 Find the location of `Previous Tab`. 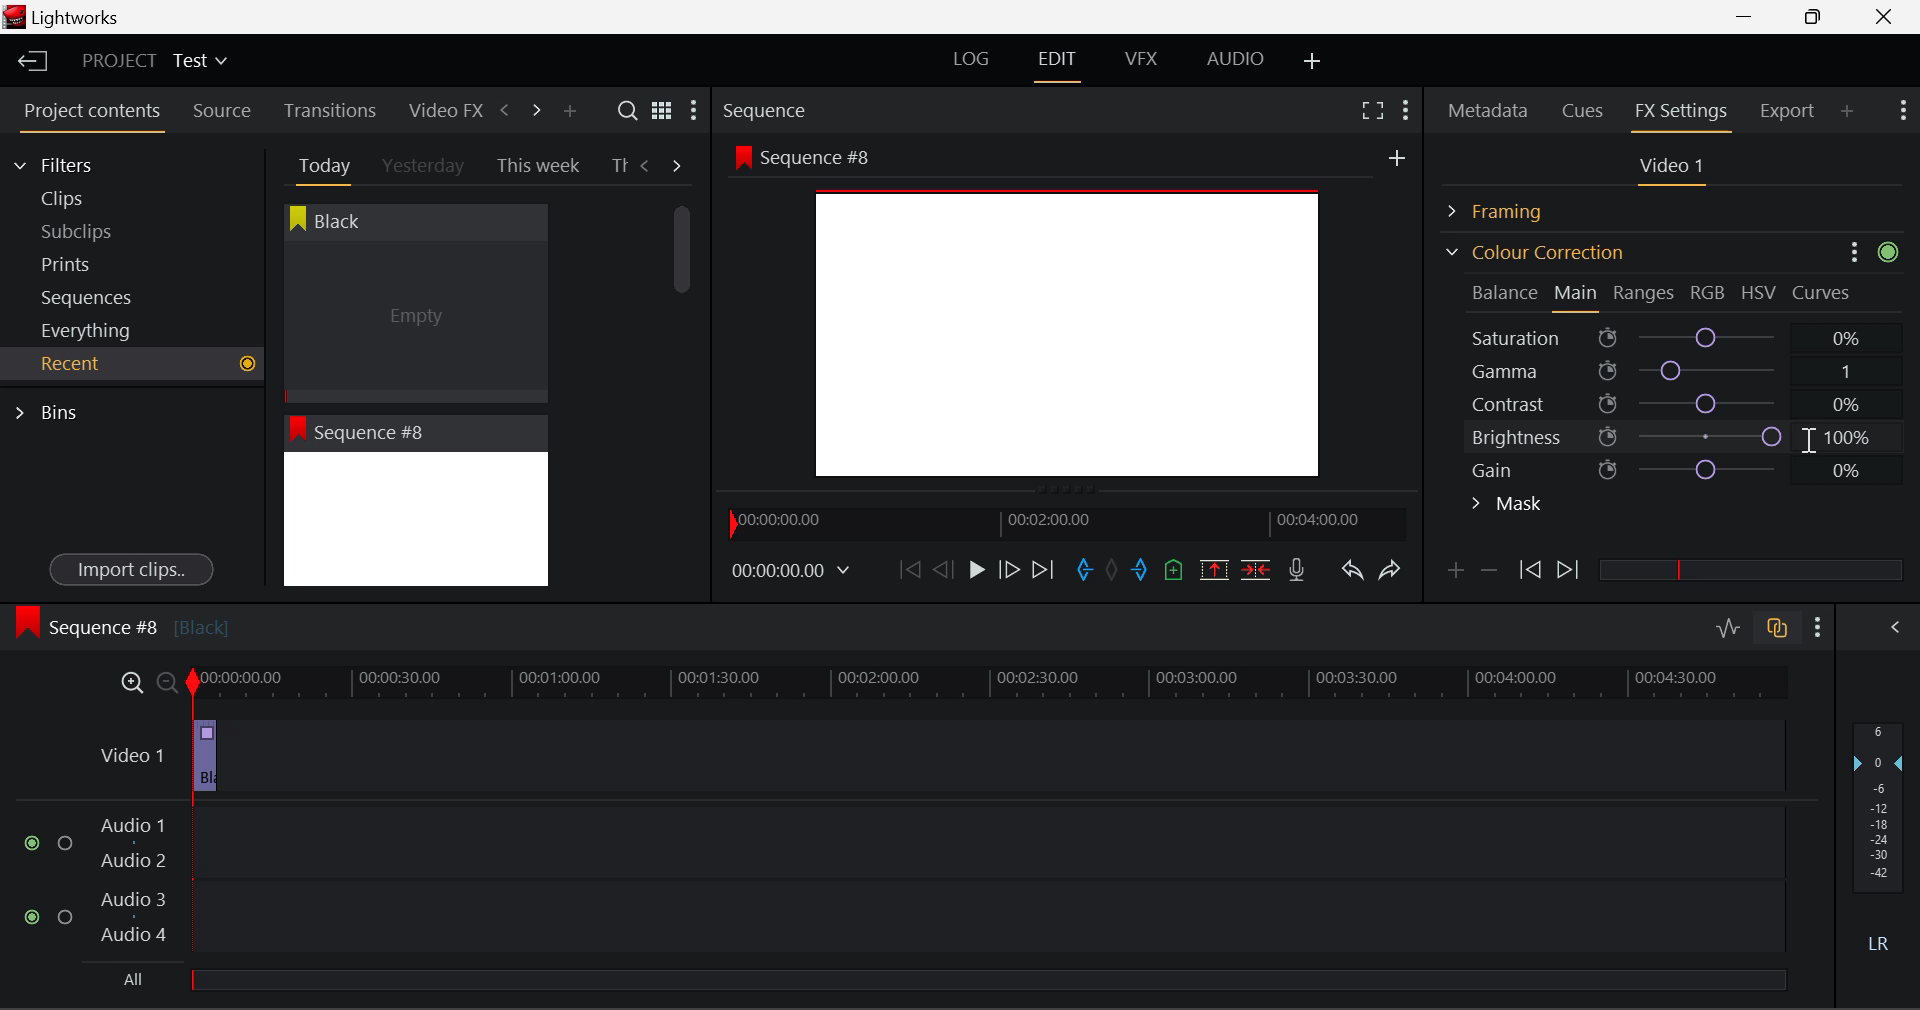

Previous Tab is located at coordinates (648, 165).